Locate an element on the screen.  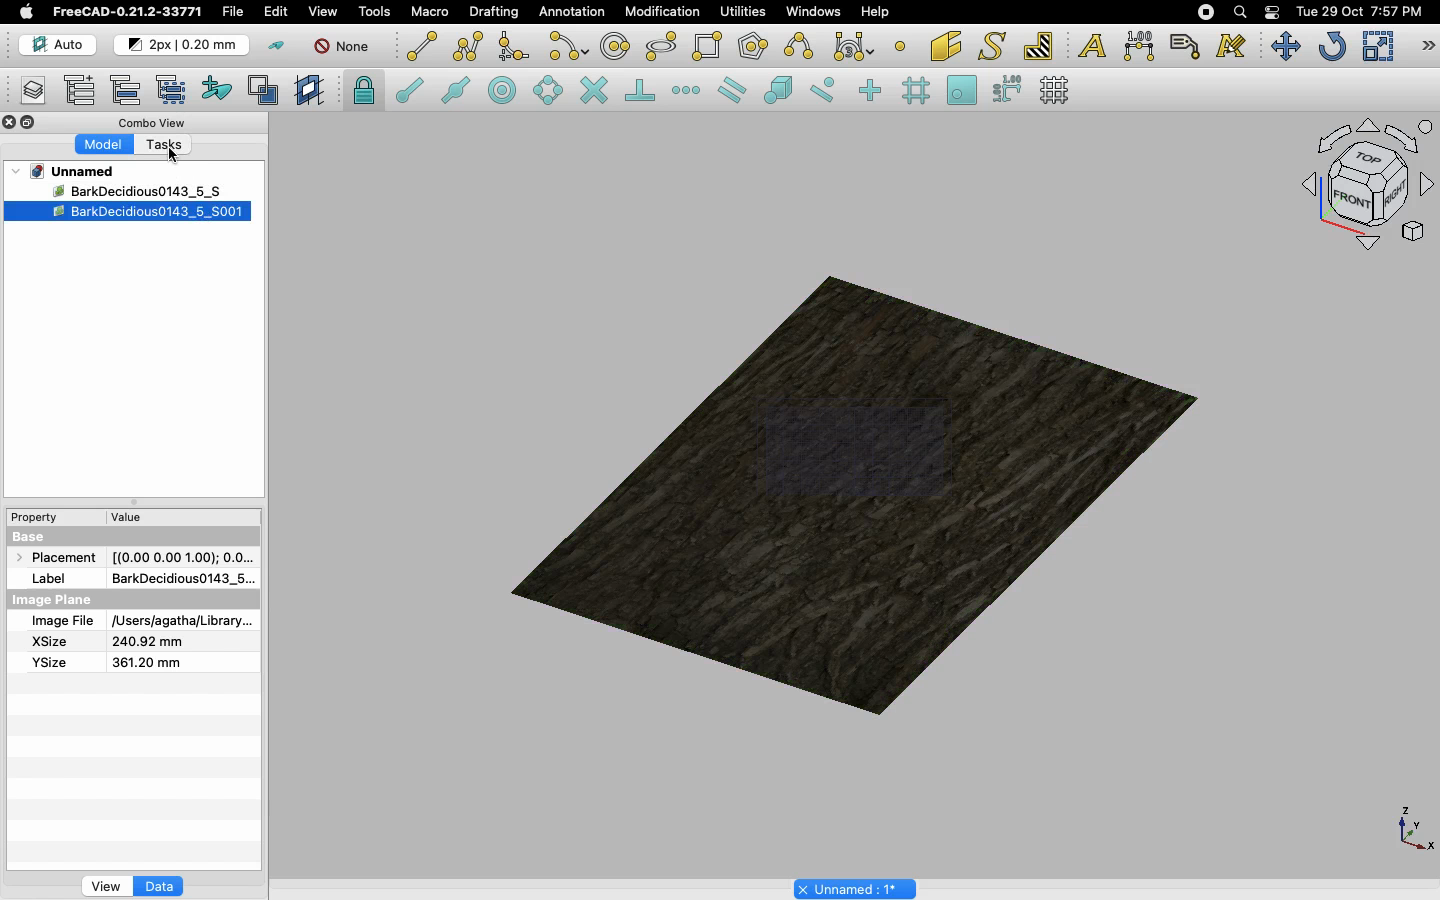
Hatch is located at coordinates (1039, 46).